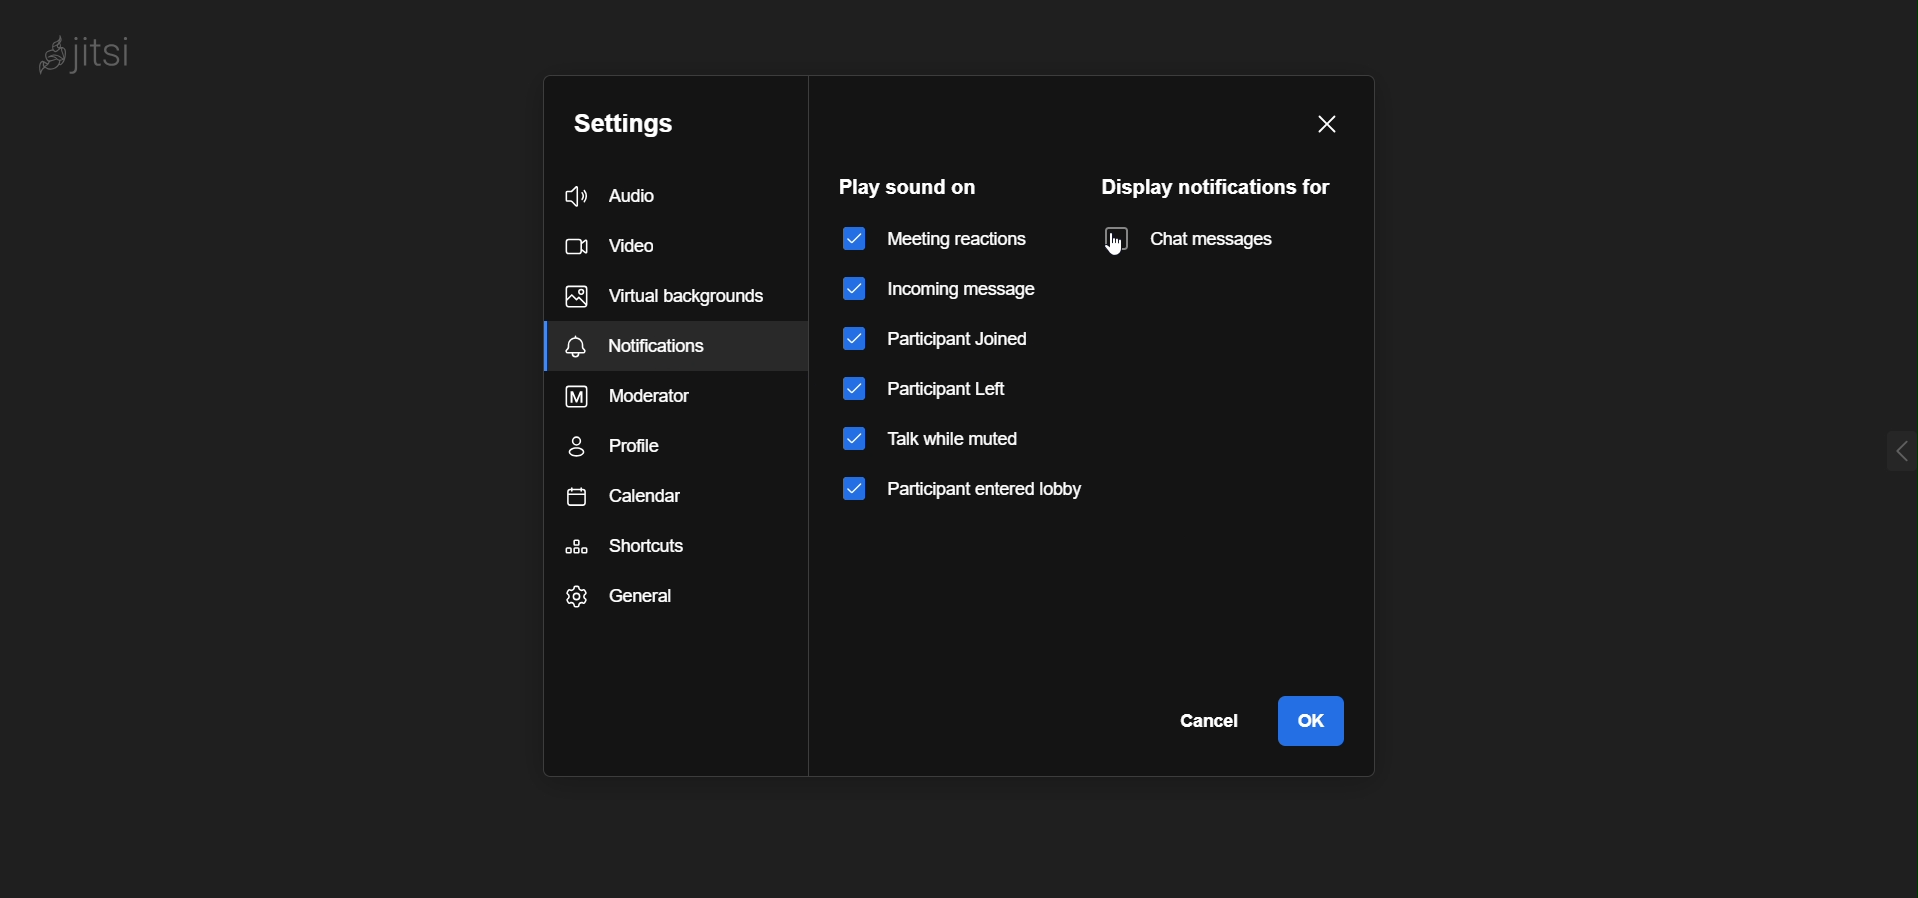  Describe the element at coordinates (1310, 718) in the screenshot. I see `ok` at that location.